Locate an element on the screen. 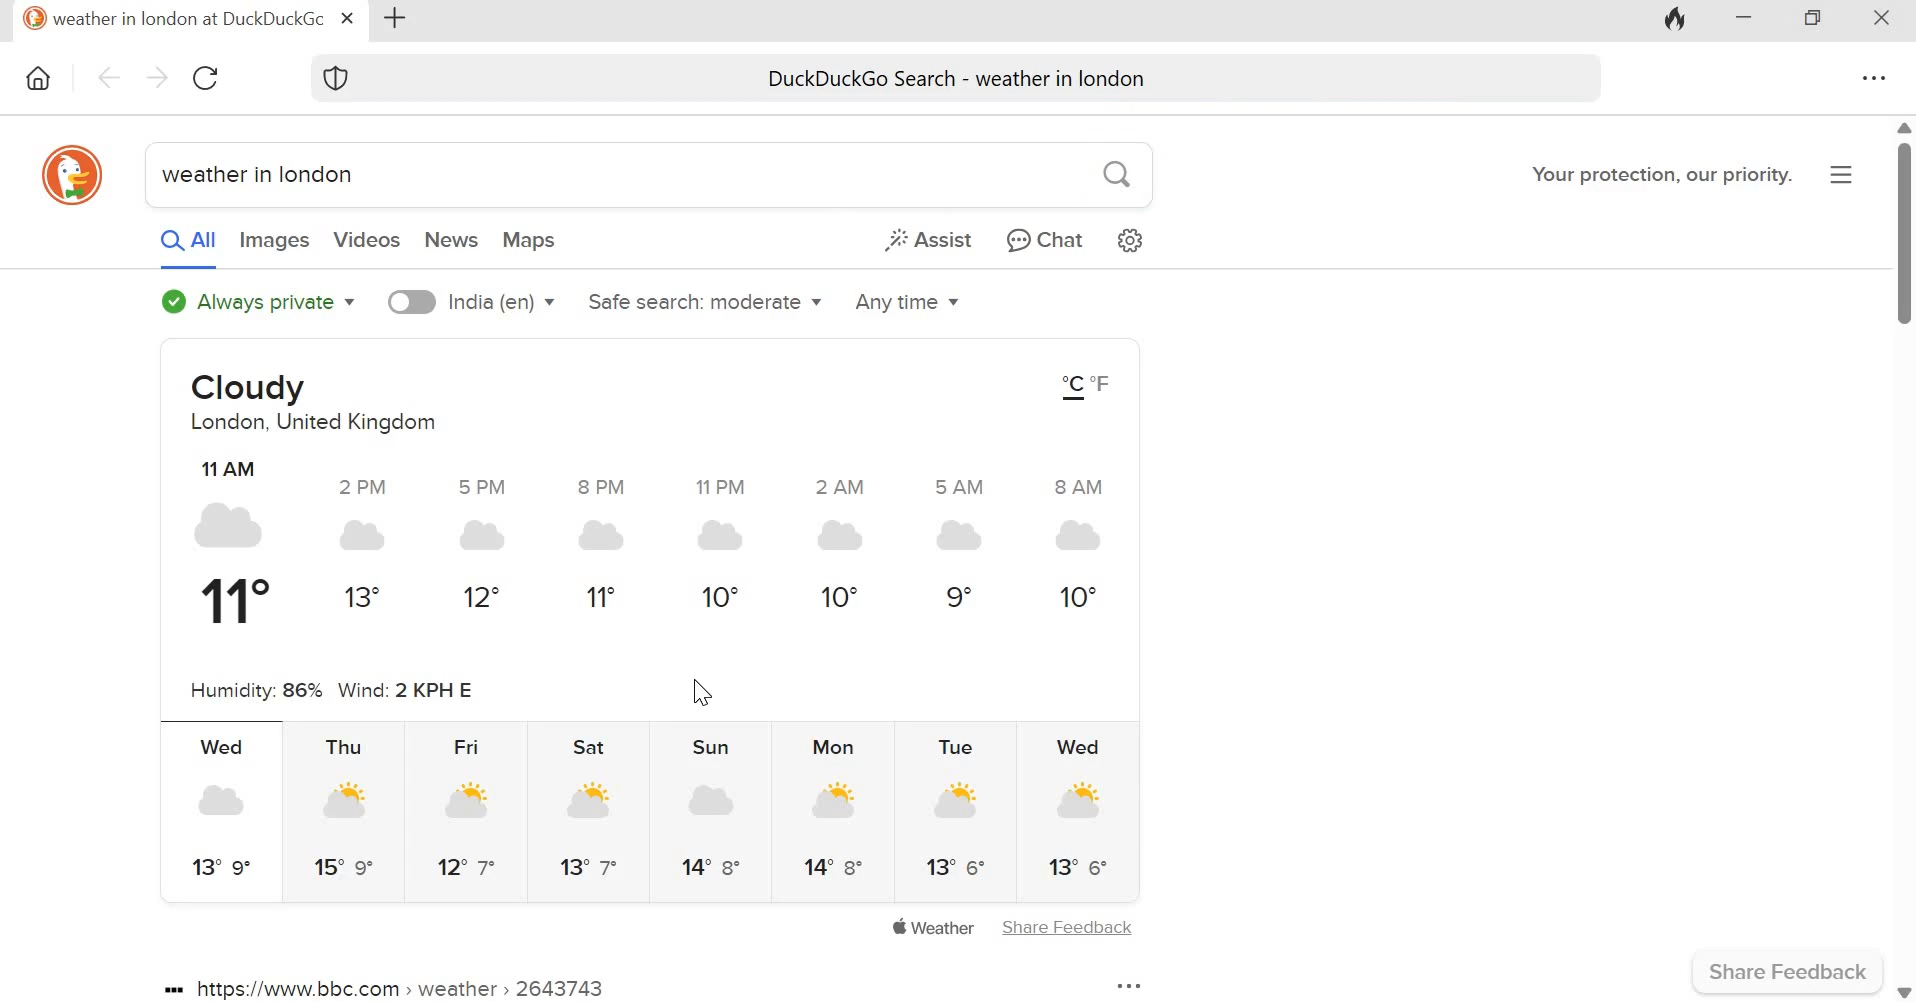 This screenshot has height=1002, width=1916. Home is located at coordinates (39, 78).